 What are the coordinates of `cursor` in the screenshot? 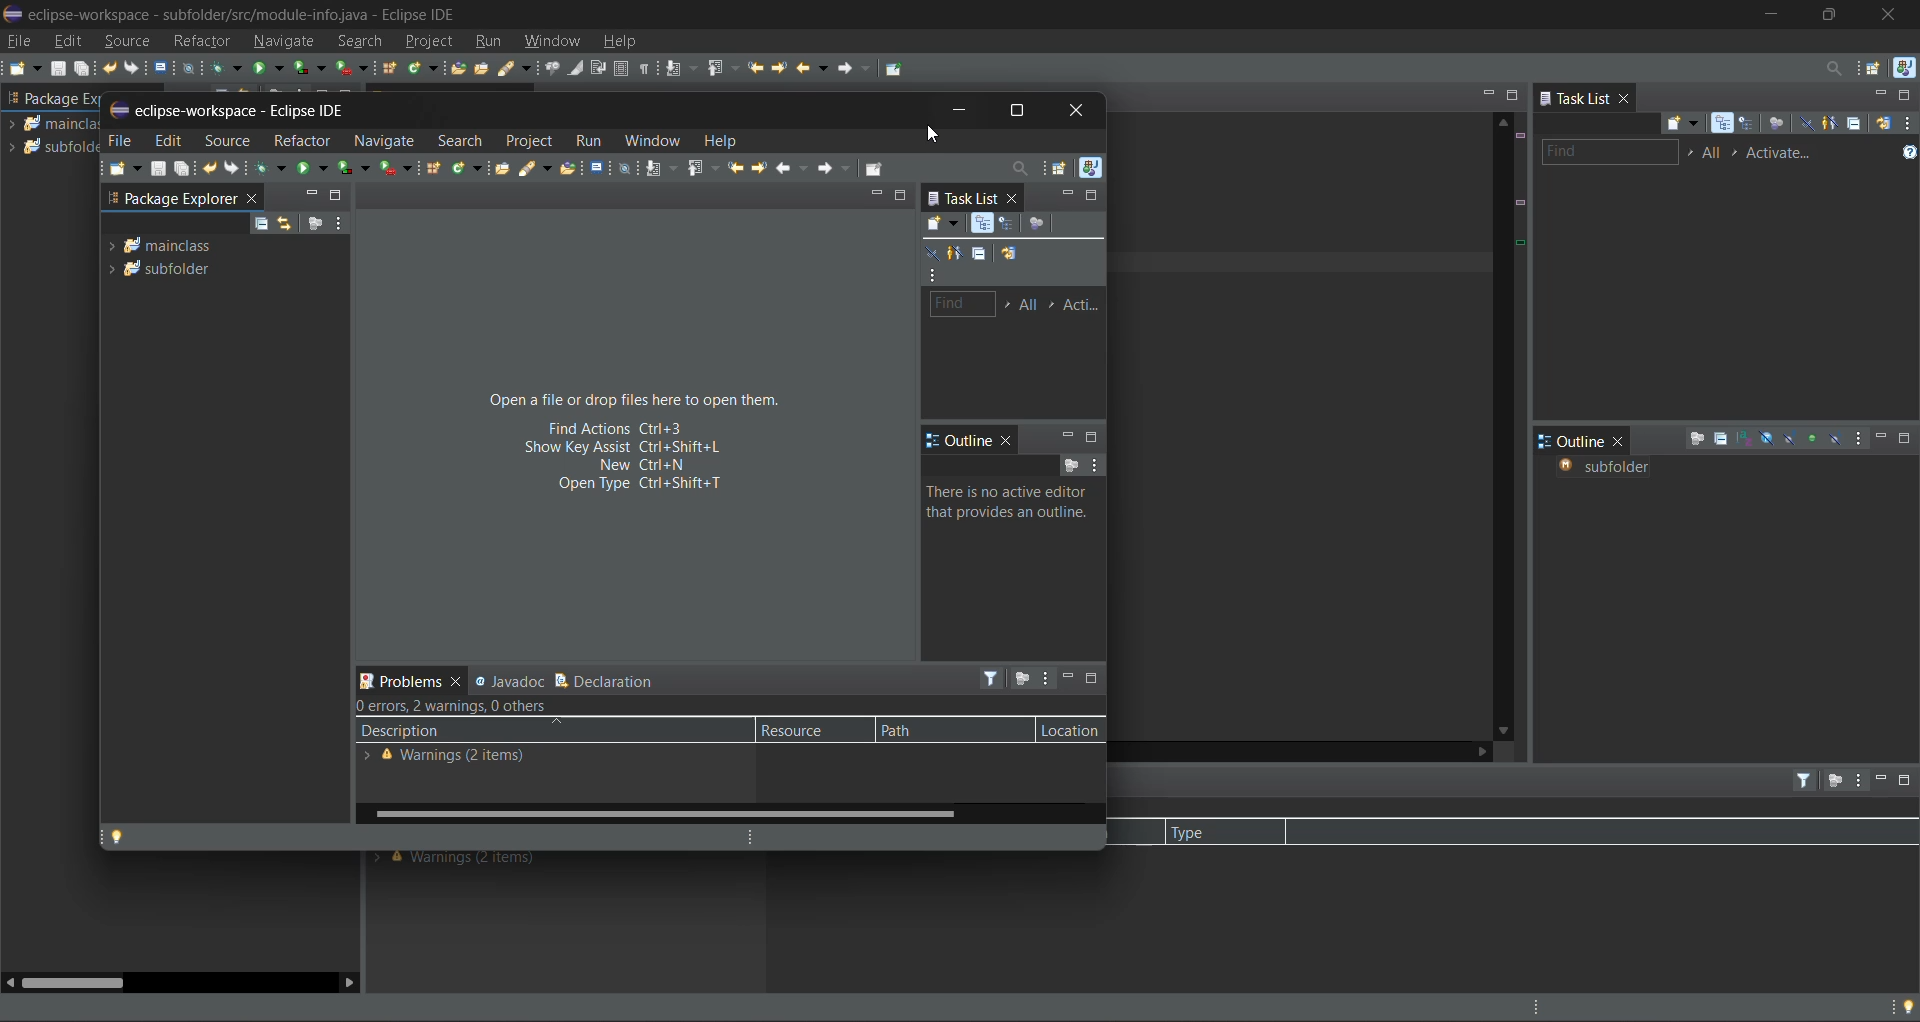 It's located at (934, 137).